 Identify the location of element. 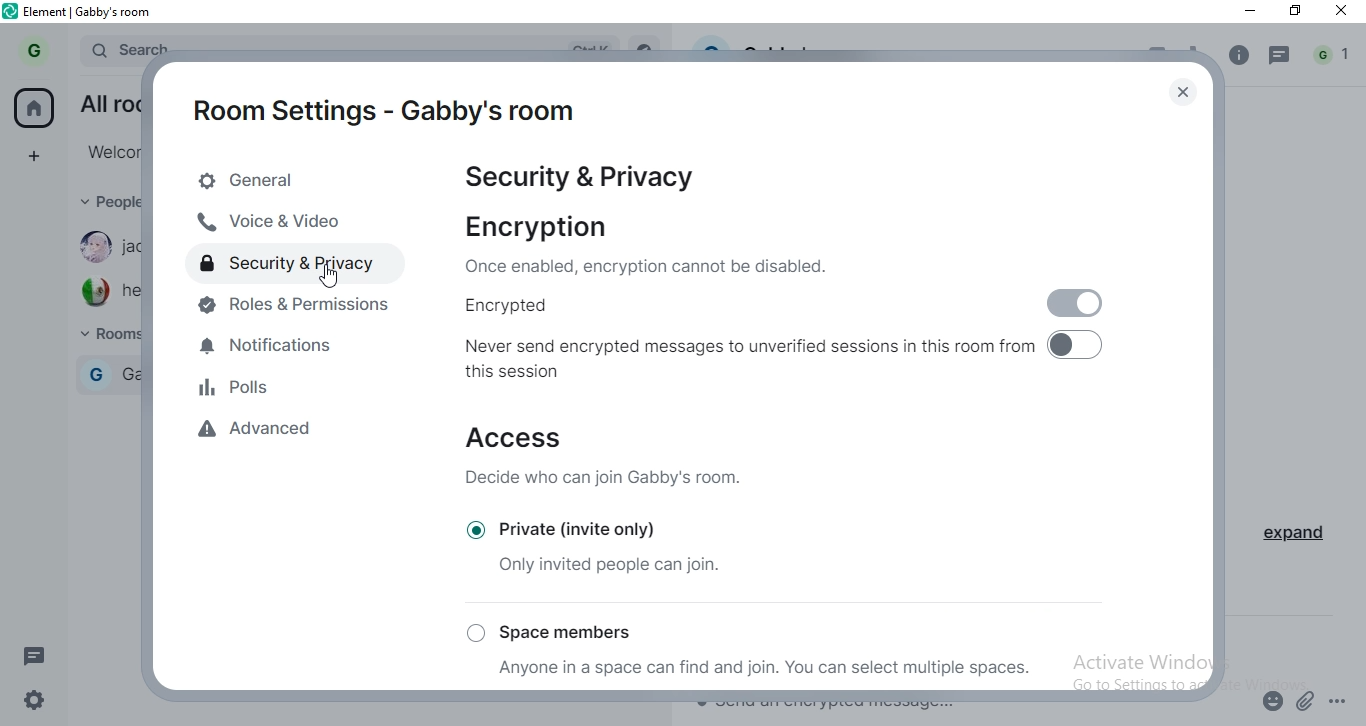
(90, 13).